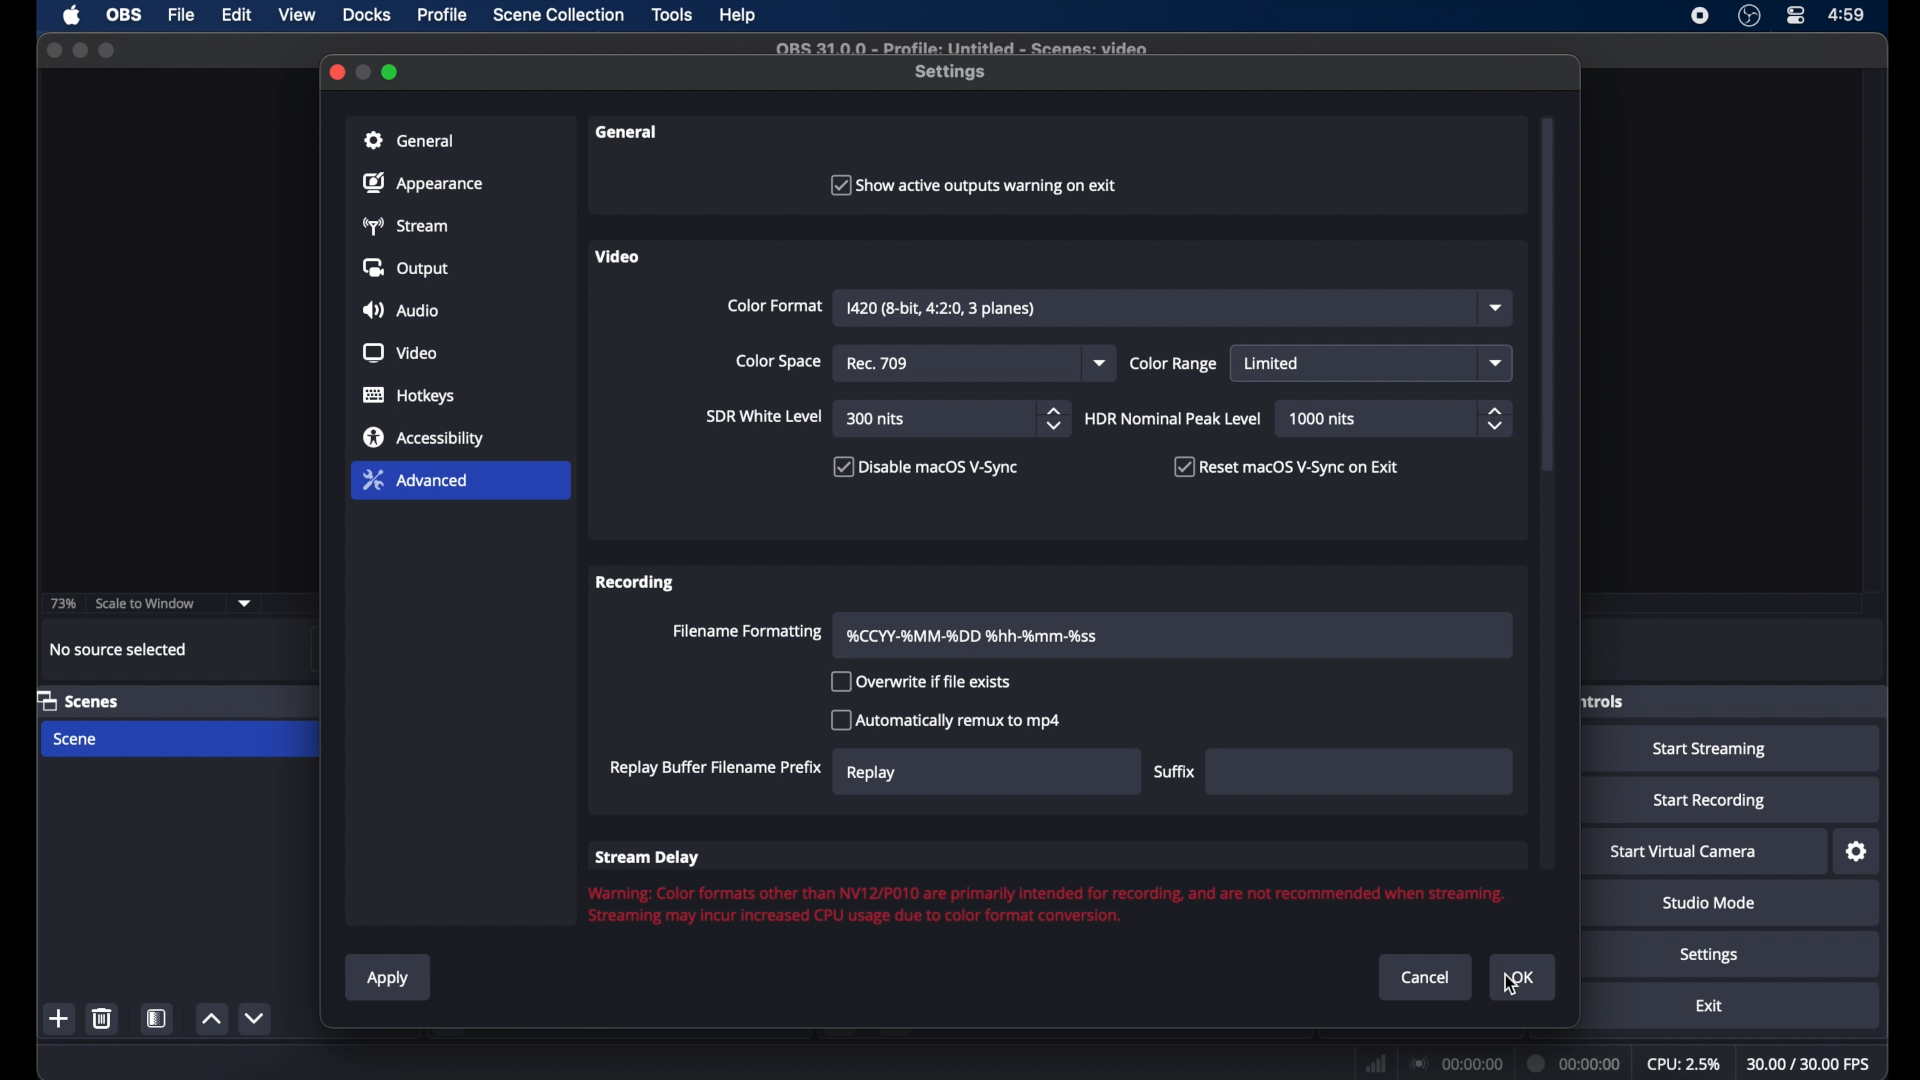 This screenshot has width=1920, height=1080. I want to click on replay buffer filename prefix, so click(713, 768).